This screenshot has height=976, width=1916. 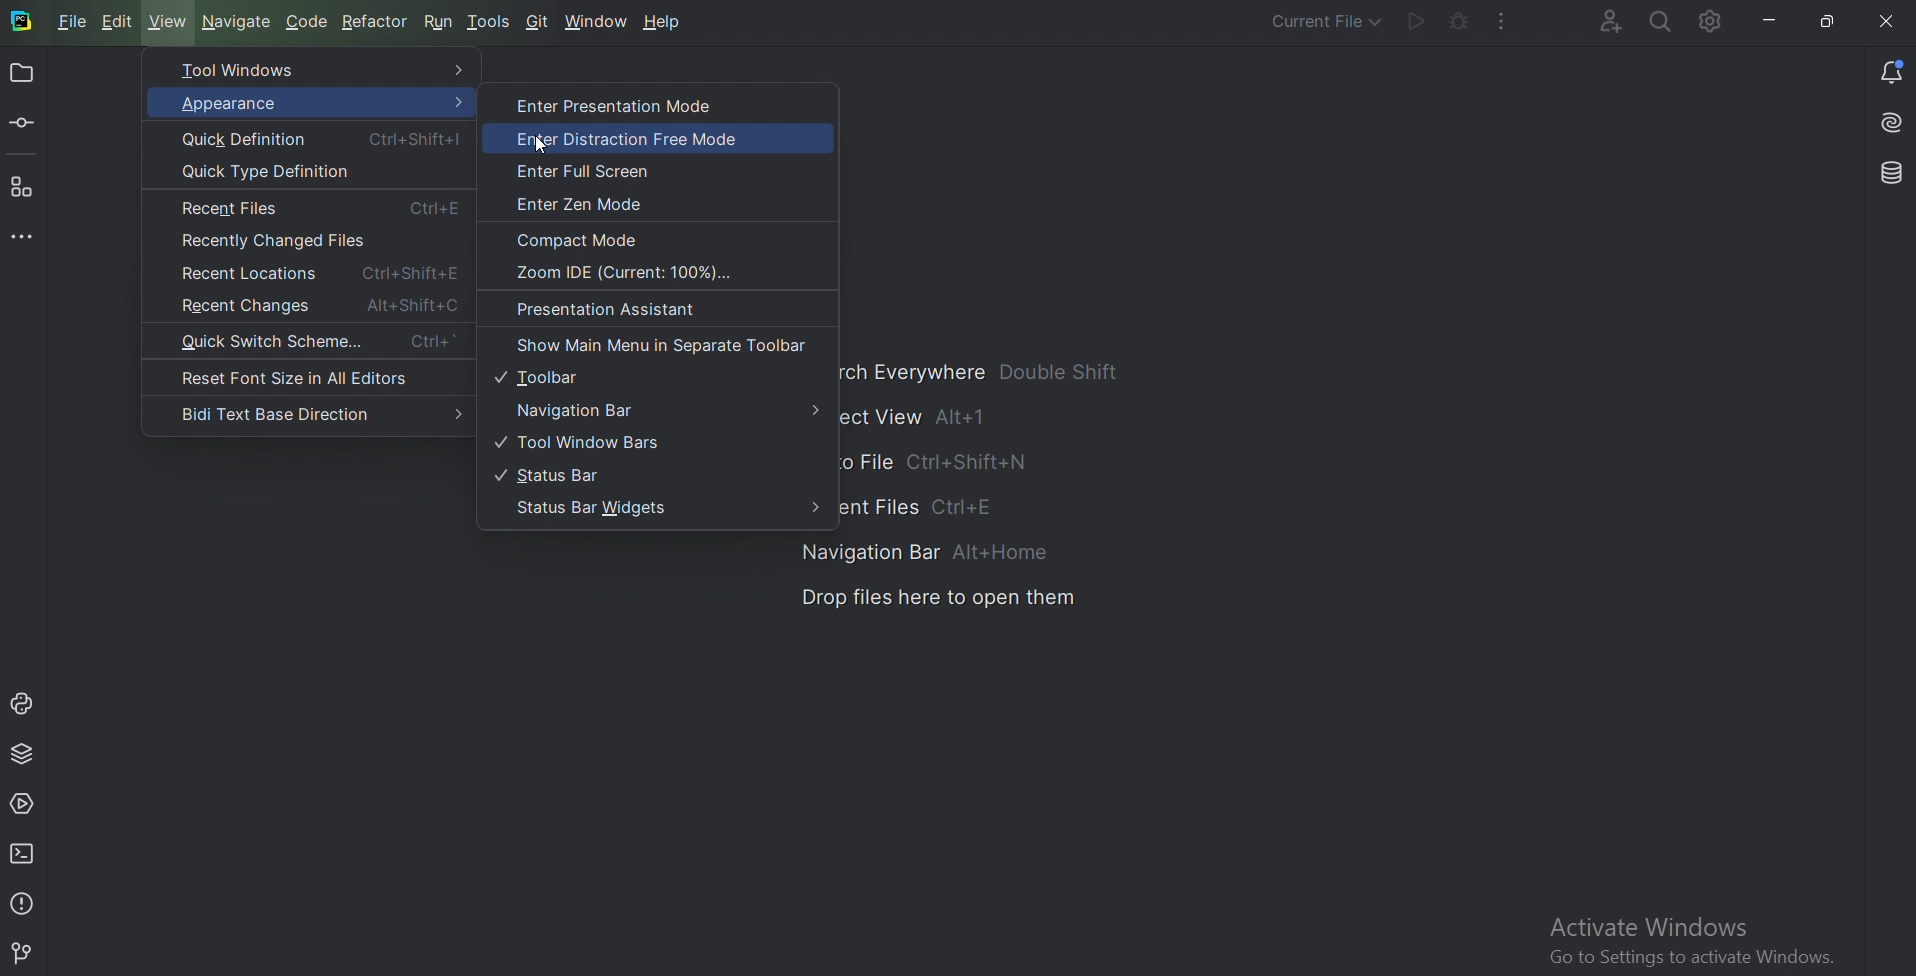 What do you see at coordinates (567, 473) in the screenshot?
I see `Status bar` at bounding box center [567, 473].